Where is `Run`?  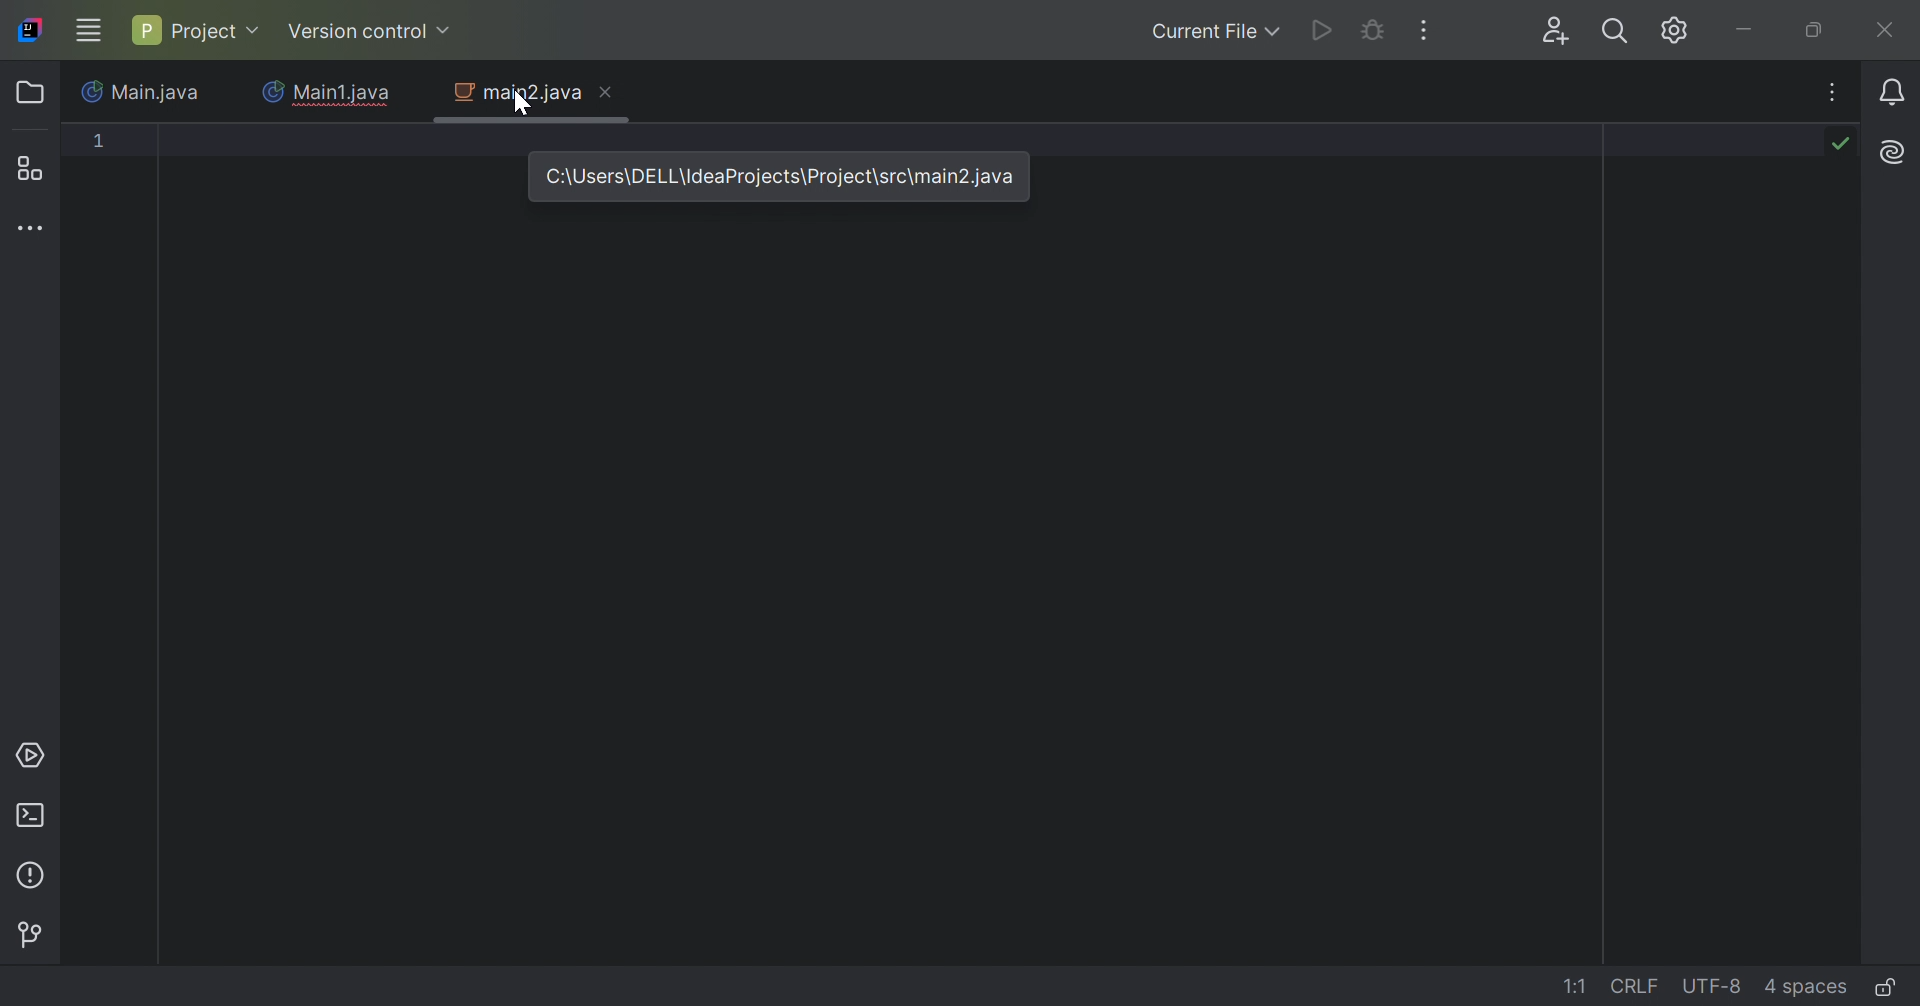
Run is located at coordinates (1323, 29).